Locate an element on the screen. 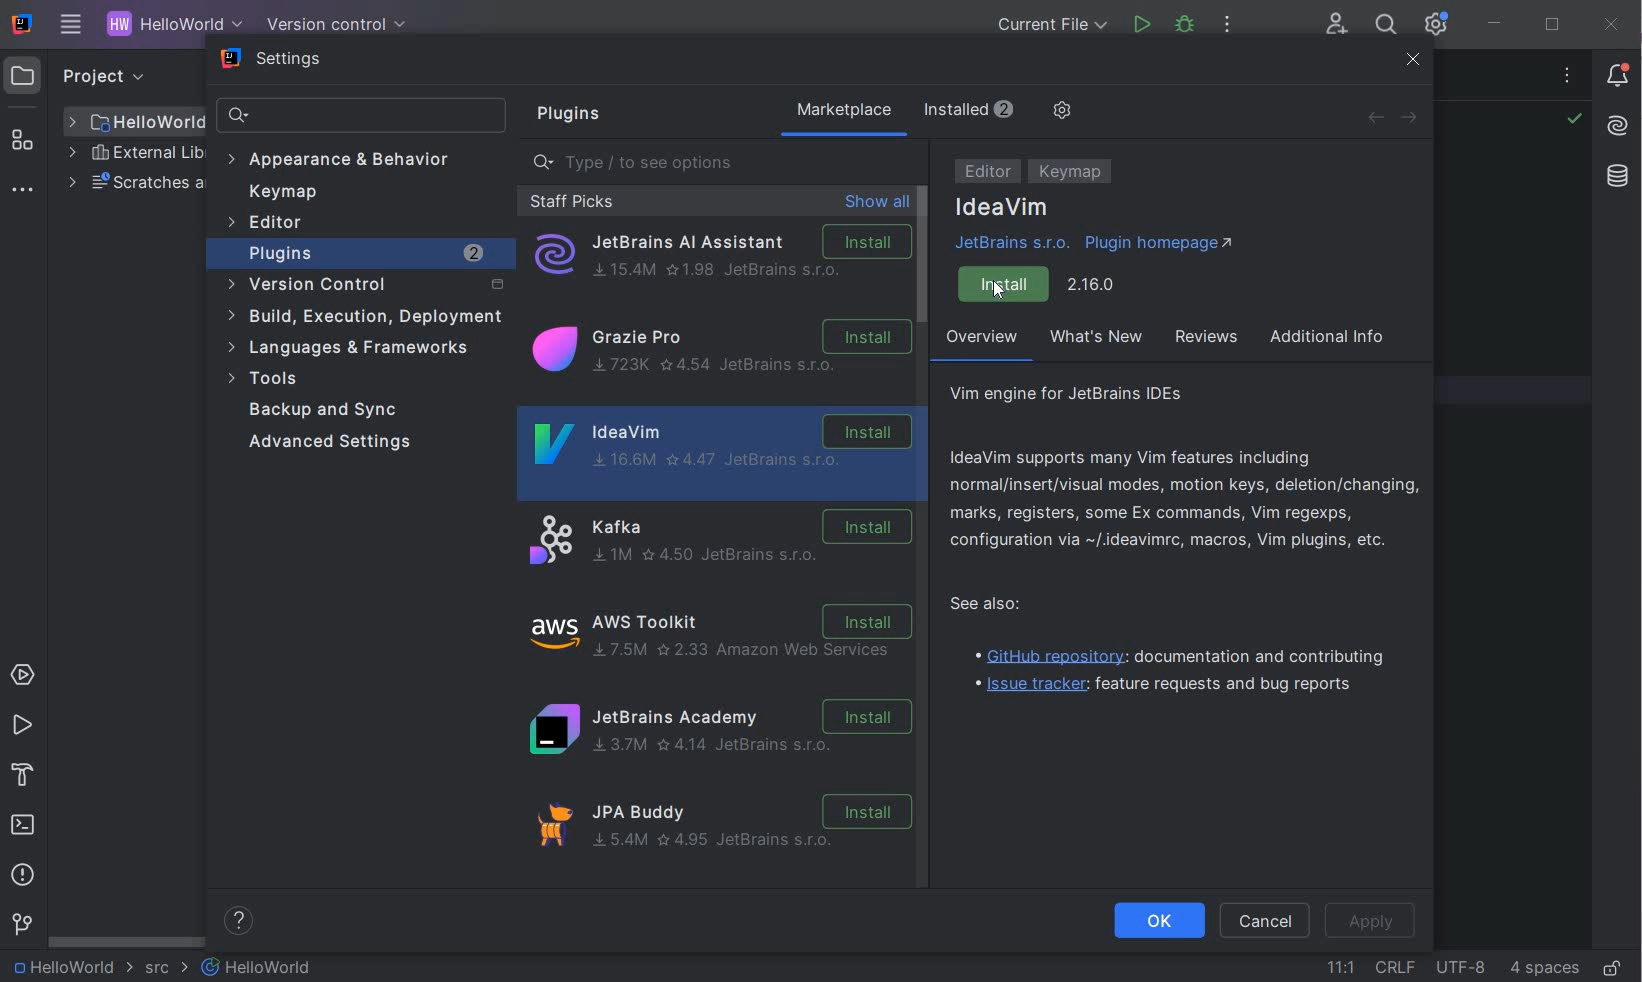 The height and width of the screenshot is (982, 1642). TERMINAL is located at coordinates (24, 827).